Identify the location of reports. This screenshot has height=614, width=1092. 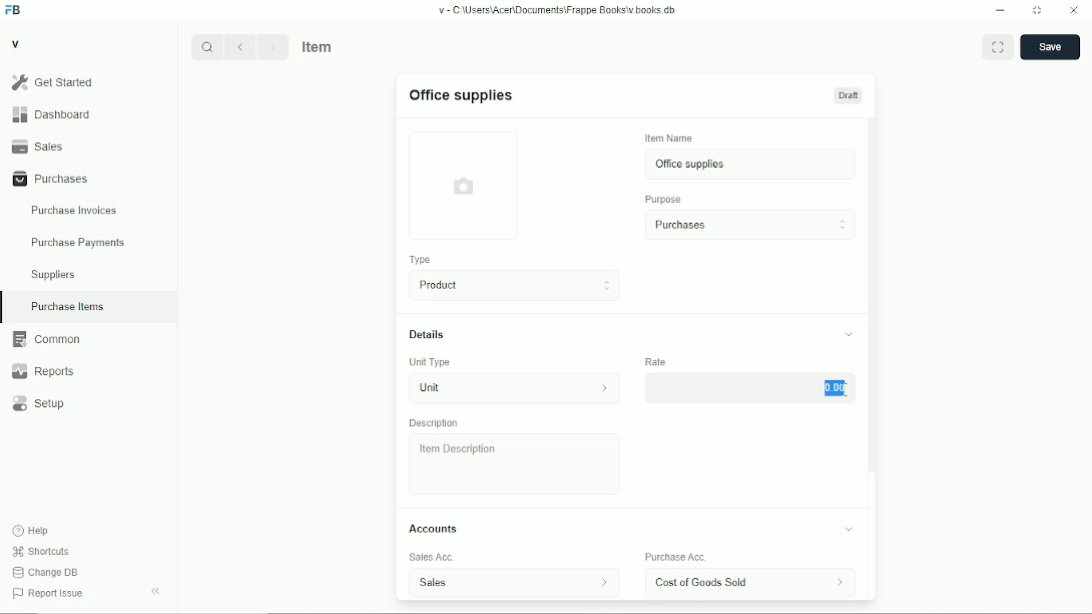
(42, 371).